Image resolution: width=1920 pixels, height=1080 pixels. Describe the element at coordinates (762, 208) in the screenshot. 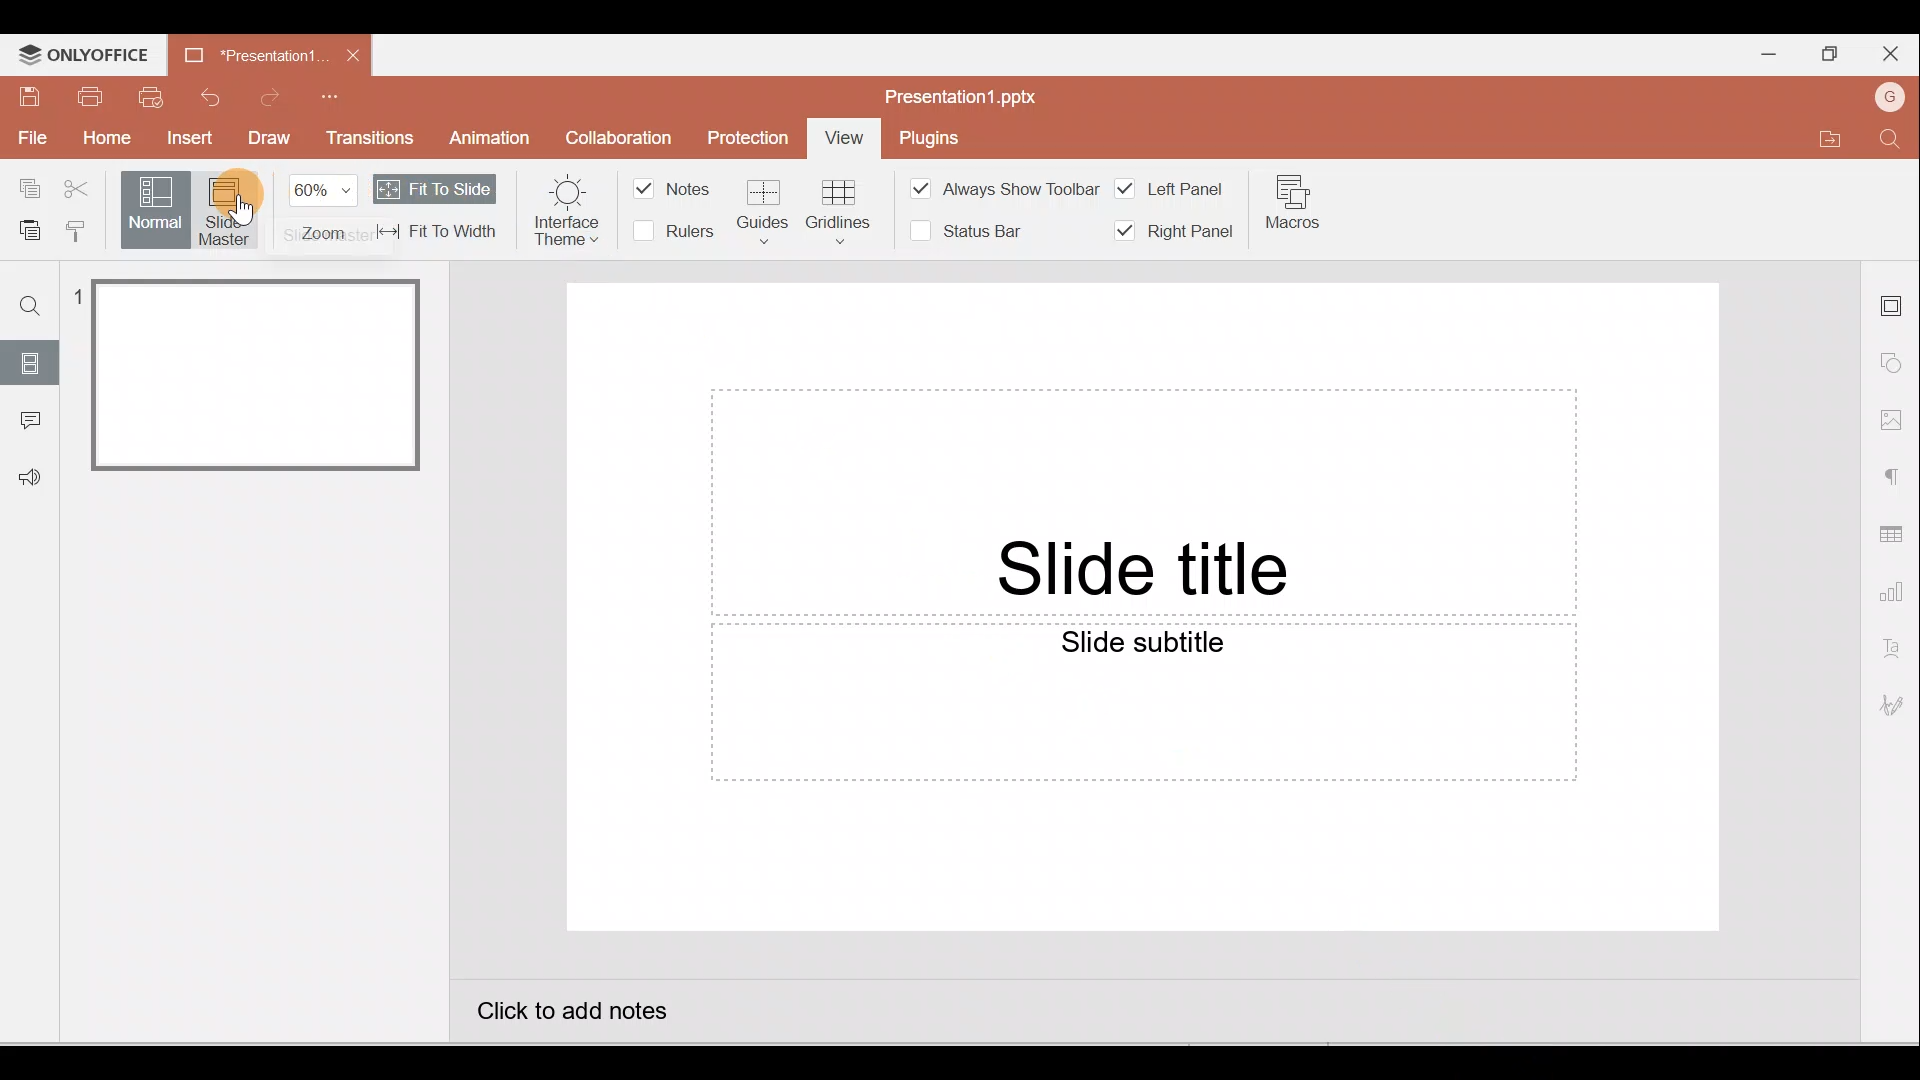

I see `Guides` at that location.